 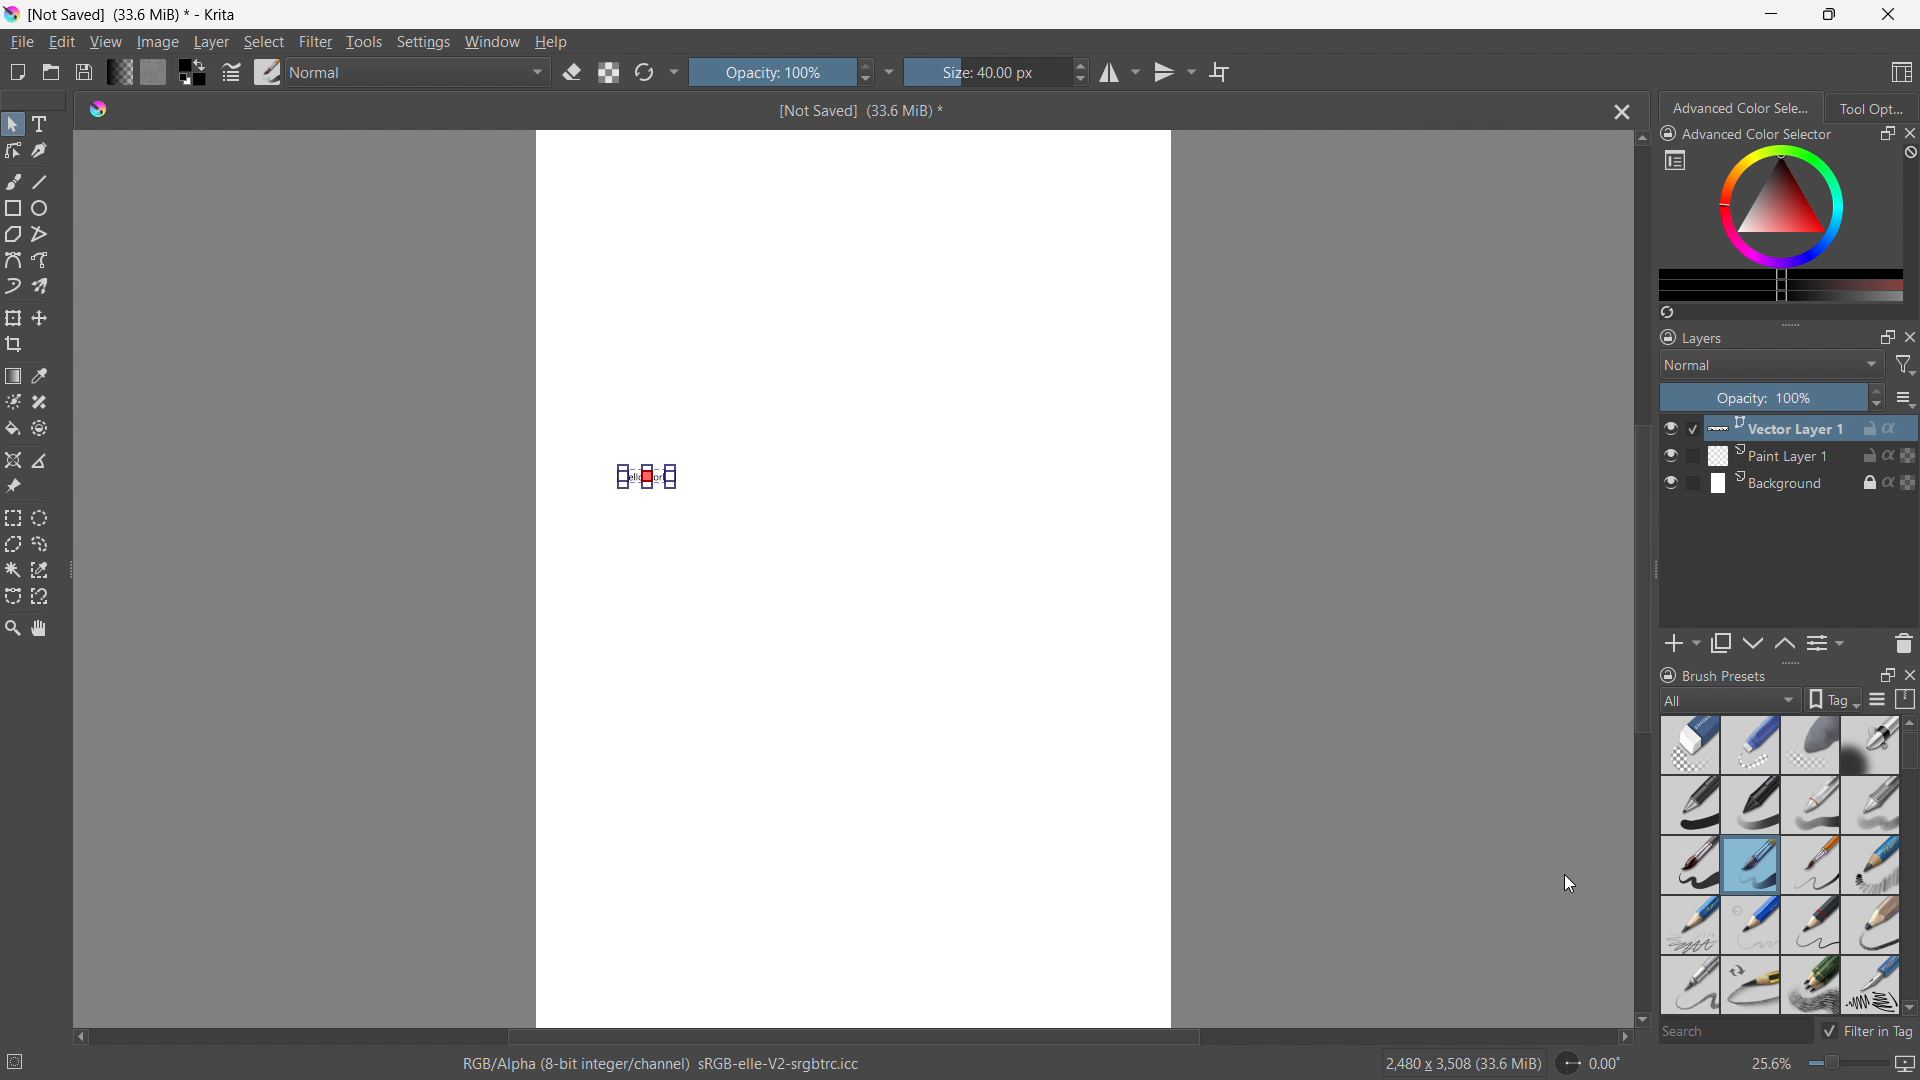 What do you see at coordinates (1220, 71) in the screenshot?
I see `wrap around mode` at bounding box center [1220, 71].